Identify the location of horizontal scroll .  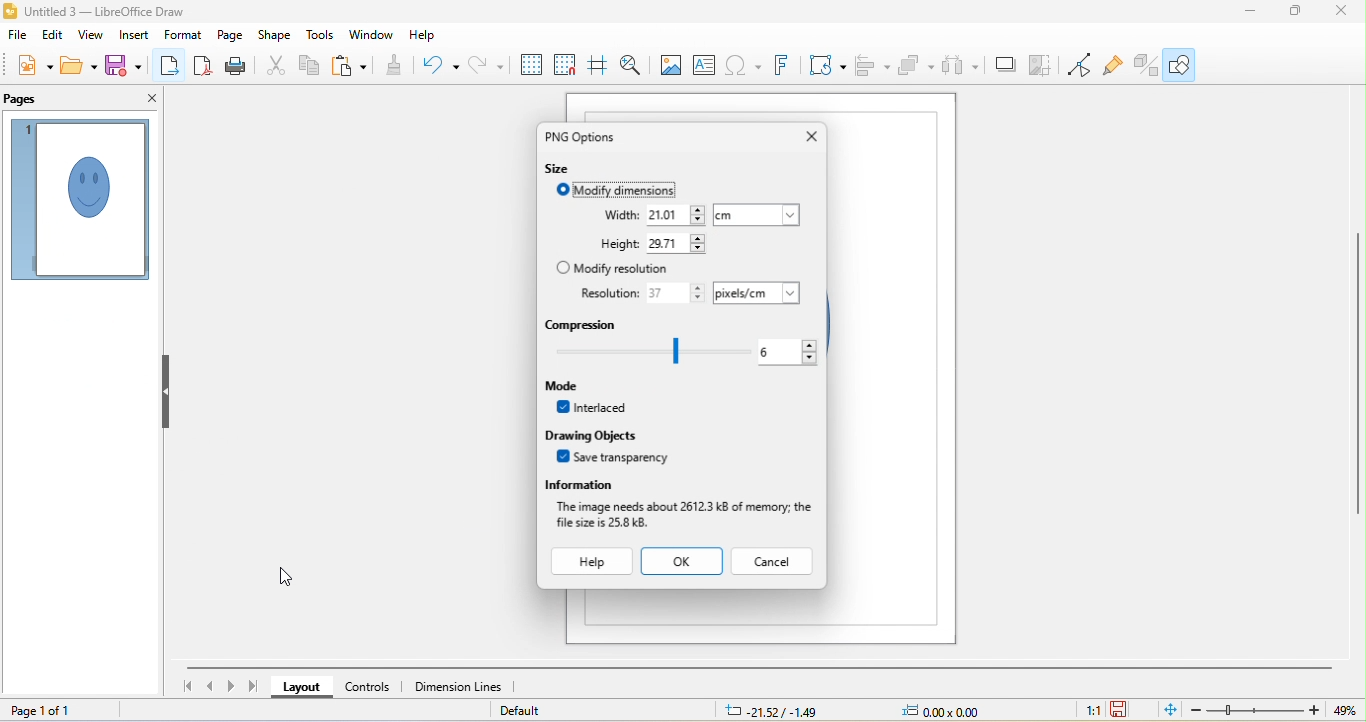
(762, 666).